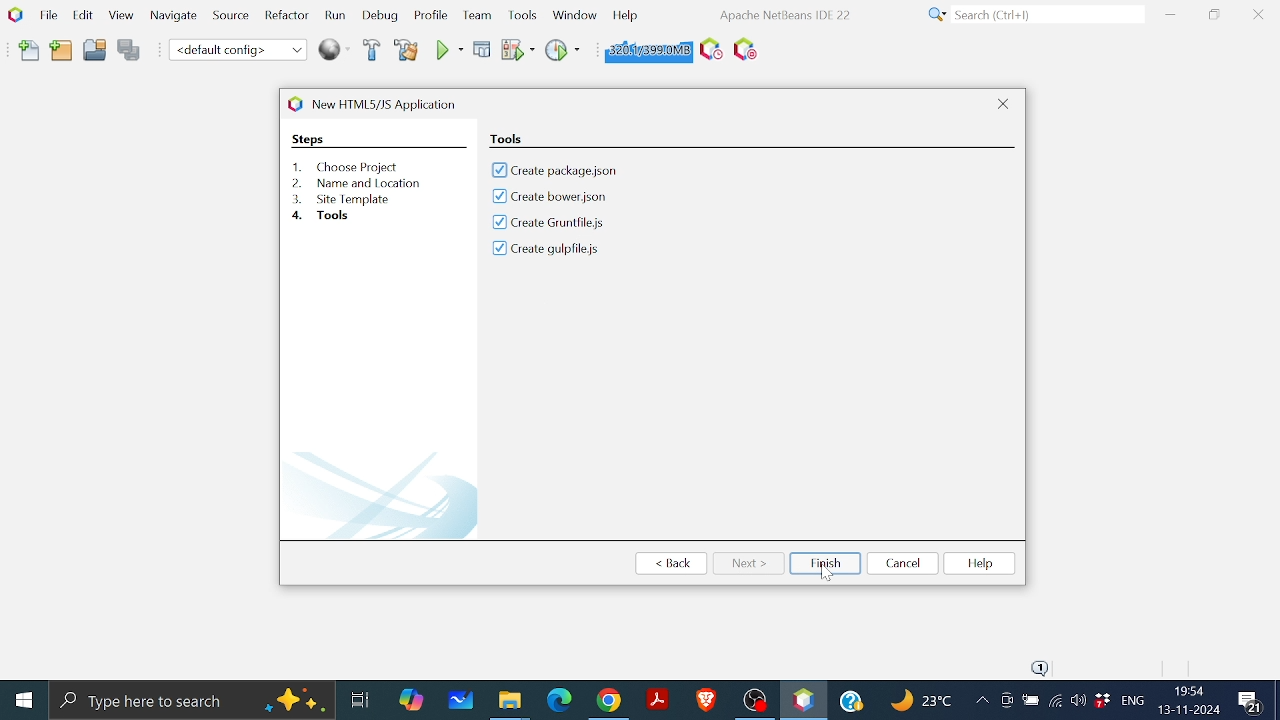 Image resolution: width=1280 pixels, height=720 pixels. Describe the element at coordinates (359, 183) in the screenshot. I see `2. Name and location` at that location.